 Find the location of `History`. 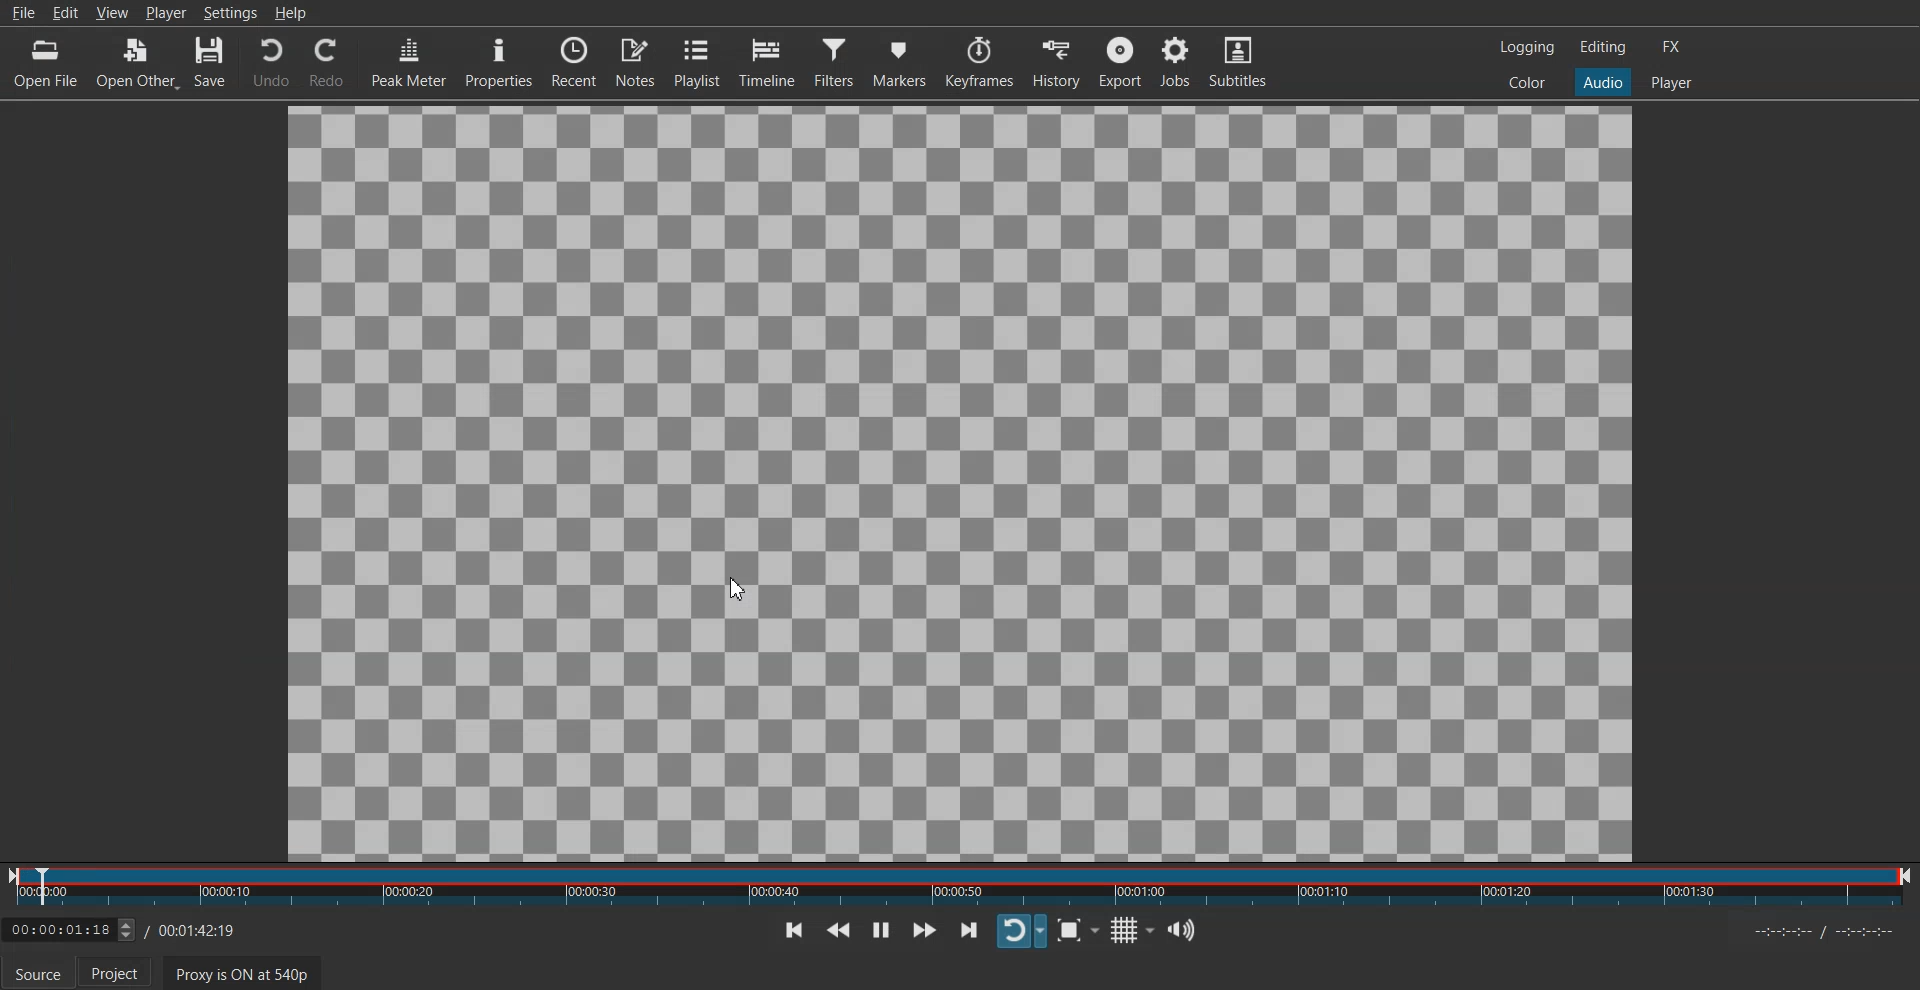

History is located at coordinates (1059, 61).